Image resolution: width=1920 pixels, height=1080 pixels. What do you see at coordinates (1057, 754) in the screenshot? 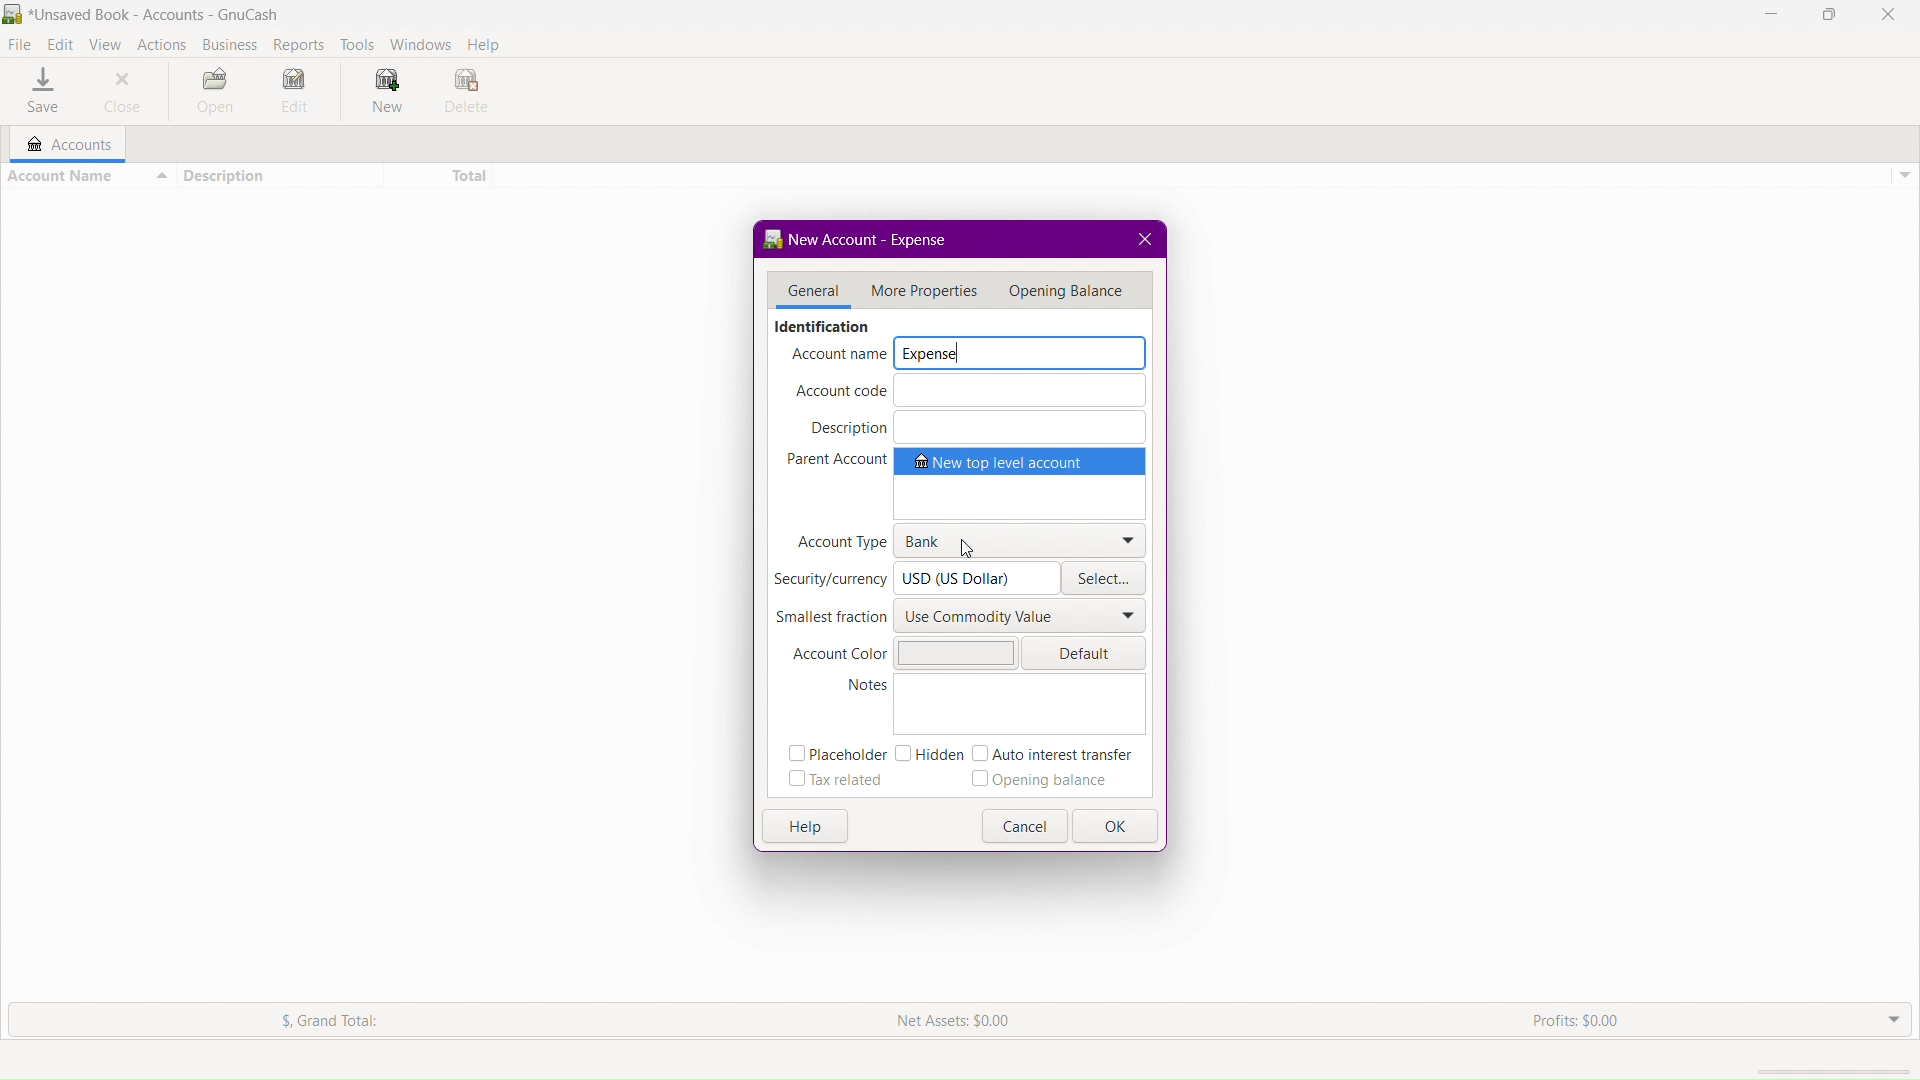
I see `Auto interest transfer` at bounding box center [1057, 754].